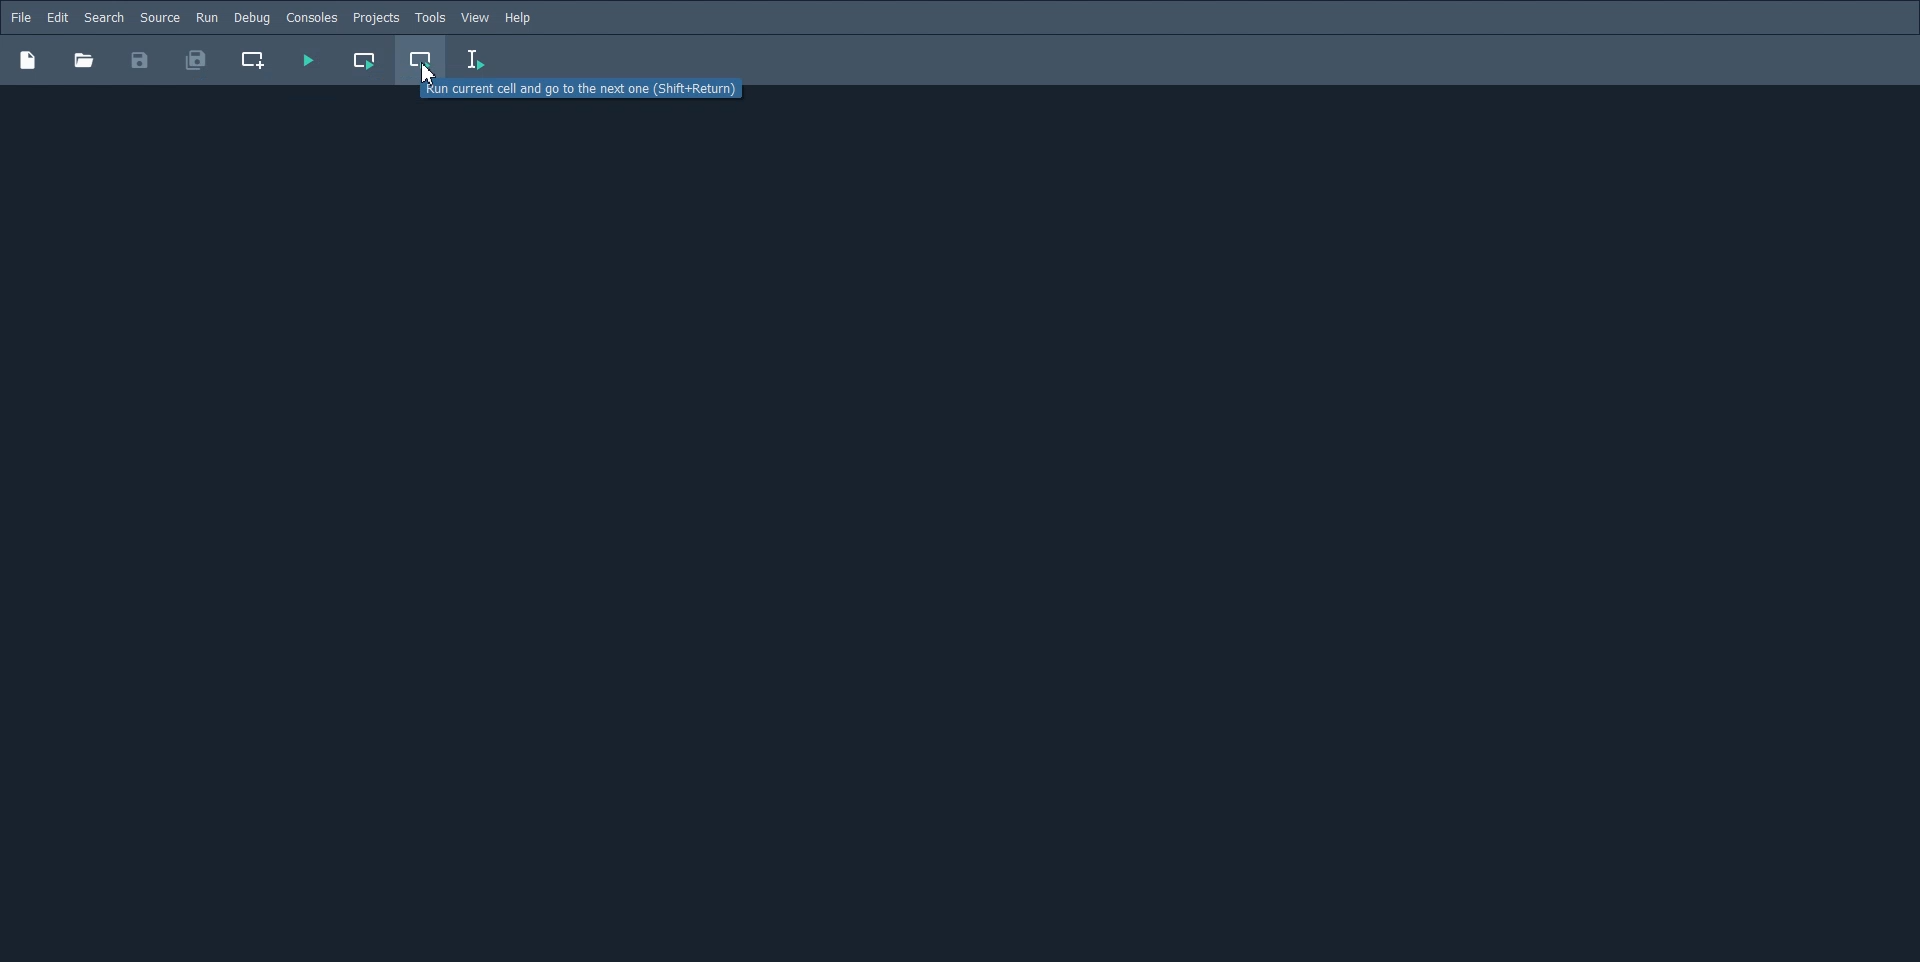  What do you see at coordinates (430, 18) in the screenshot?
I see `Tools` at bounding box center [430, 18].